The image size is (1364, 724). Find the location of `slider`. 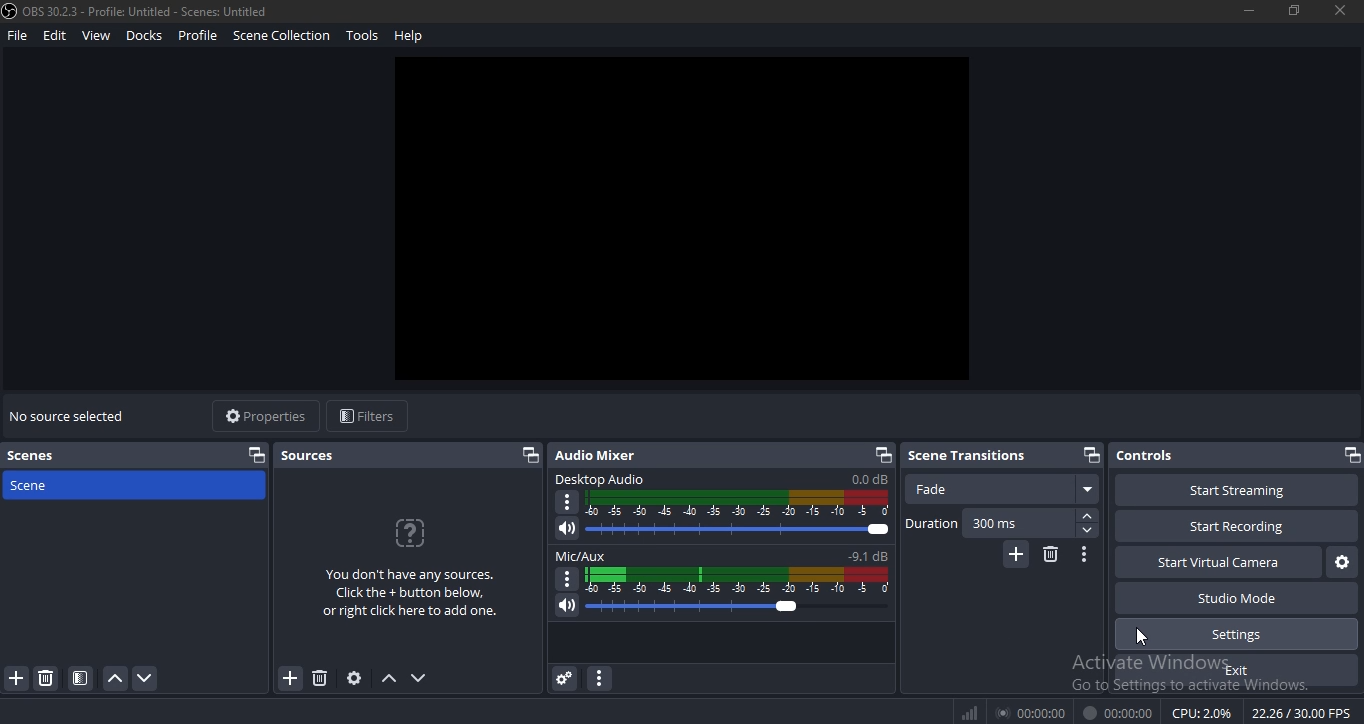

slider is located at coordinates (720, 608).